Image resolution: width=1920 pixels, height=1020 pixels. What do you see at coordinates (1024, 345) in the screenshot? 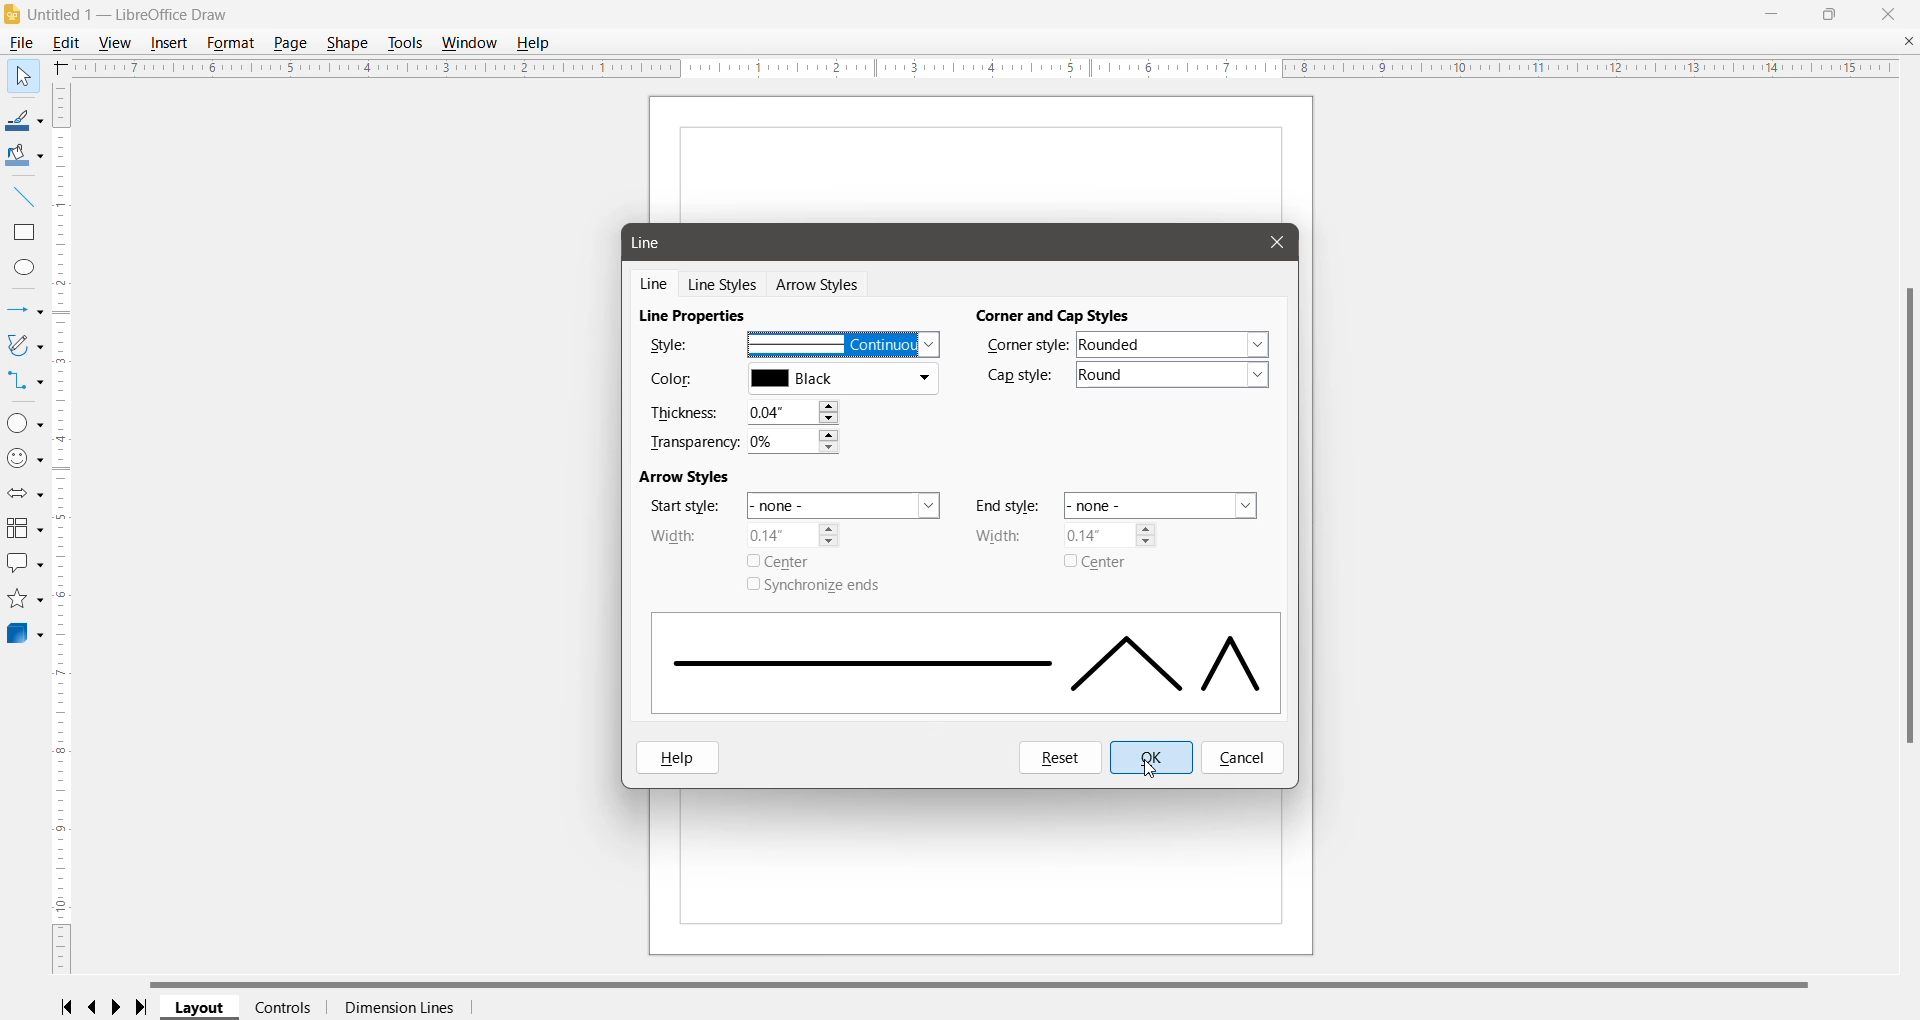
I see `Corner Style` at bounding box center [1024, 345].